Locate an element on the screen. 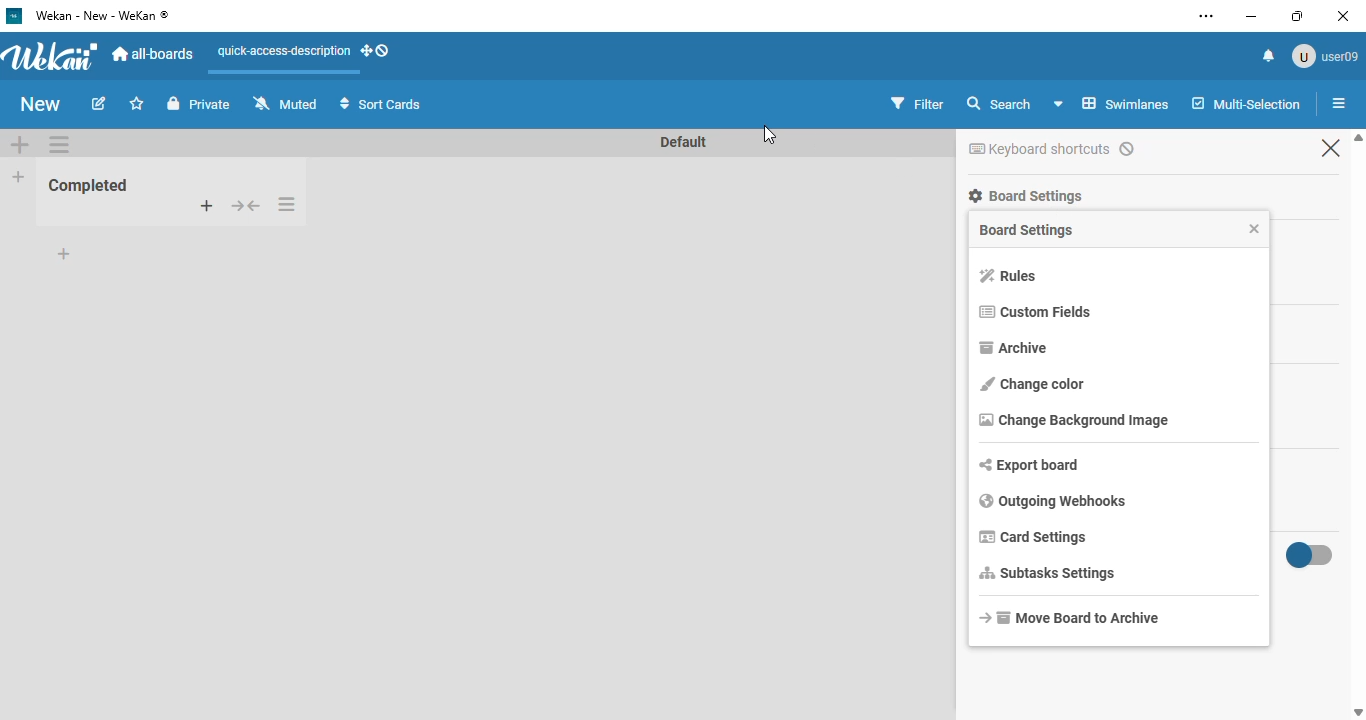 This screenshot has height=720, width=1366. change background image is located at coordinates (1074, 420).